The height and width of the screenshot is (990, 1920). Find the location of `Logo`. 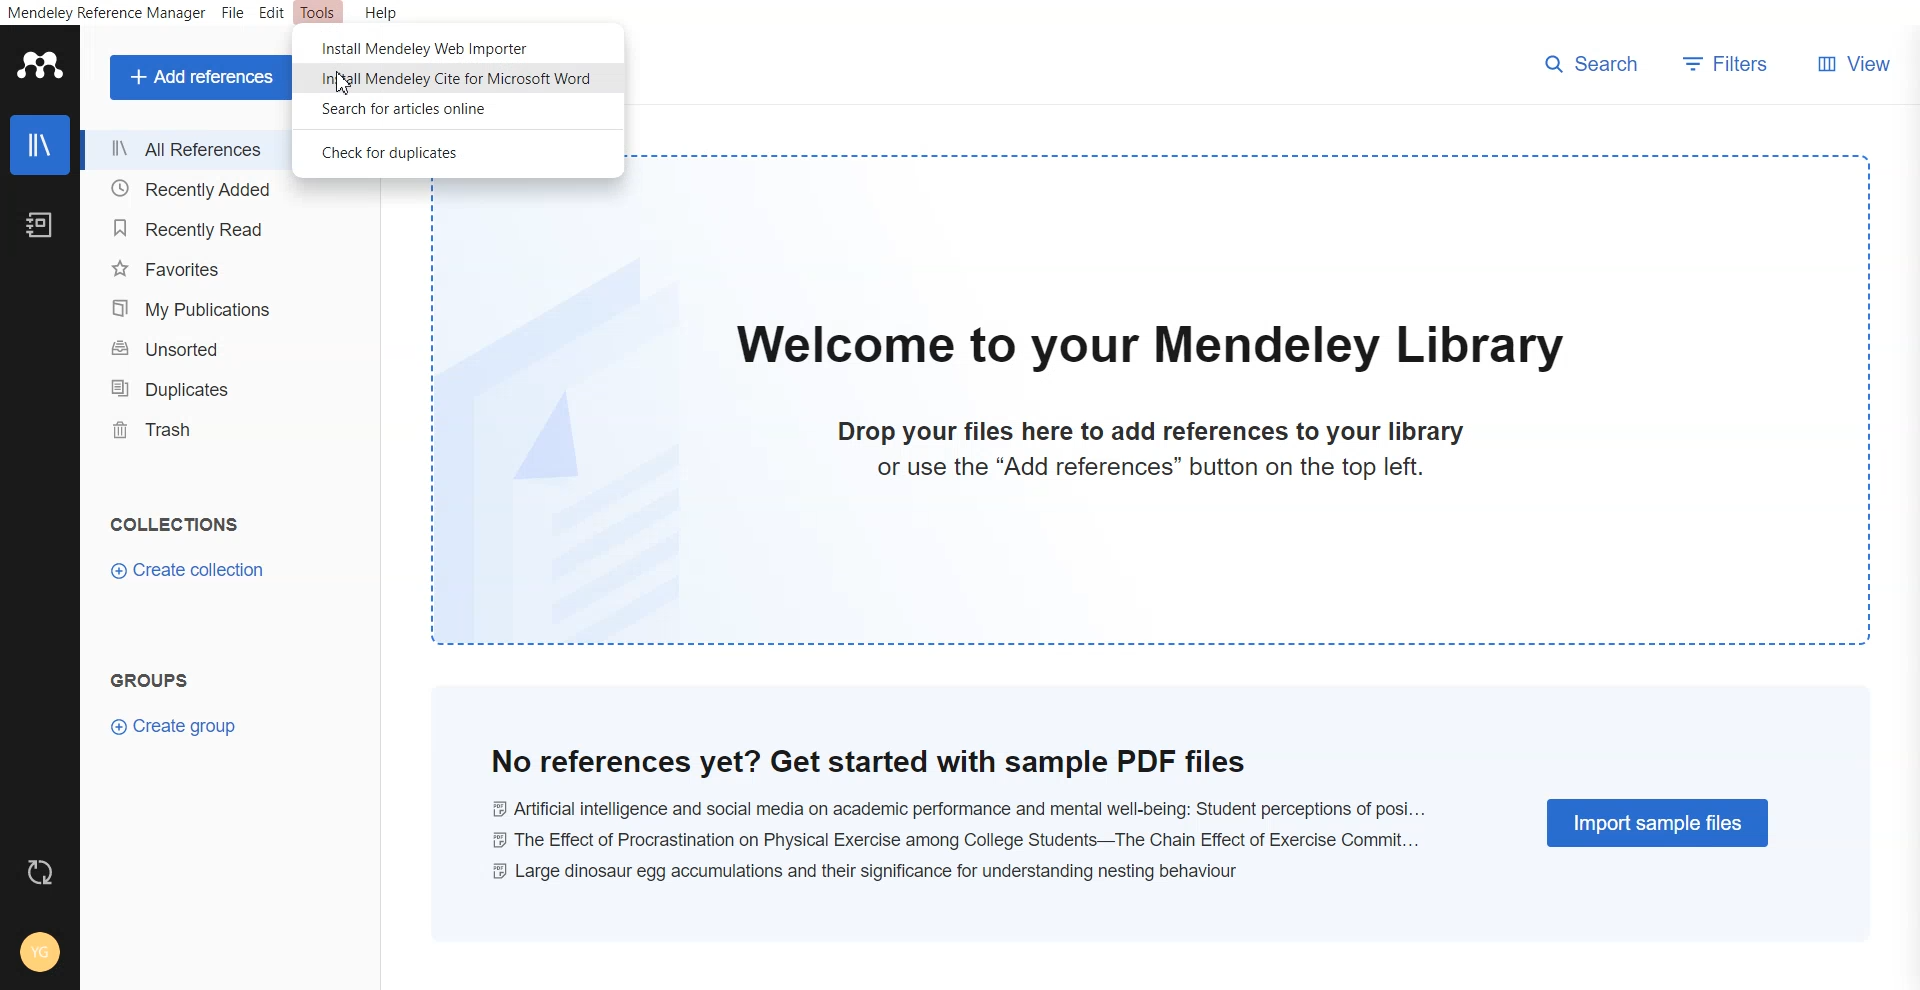

Logo is located at coordinates (39, 64).